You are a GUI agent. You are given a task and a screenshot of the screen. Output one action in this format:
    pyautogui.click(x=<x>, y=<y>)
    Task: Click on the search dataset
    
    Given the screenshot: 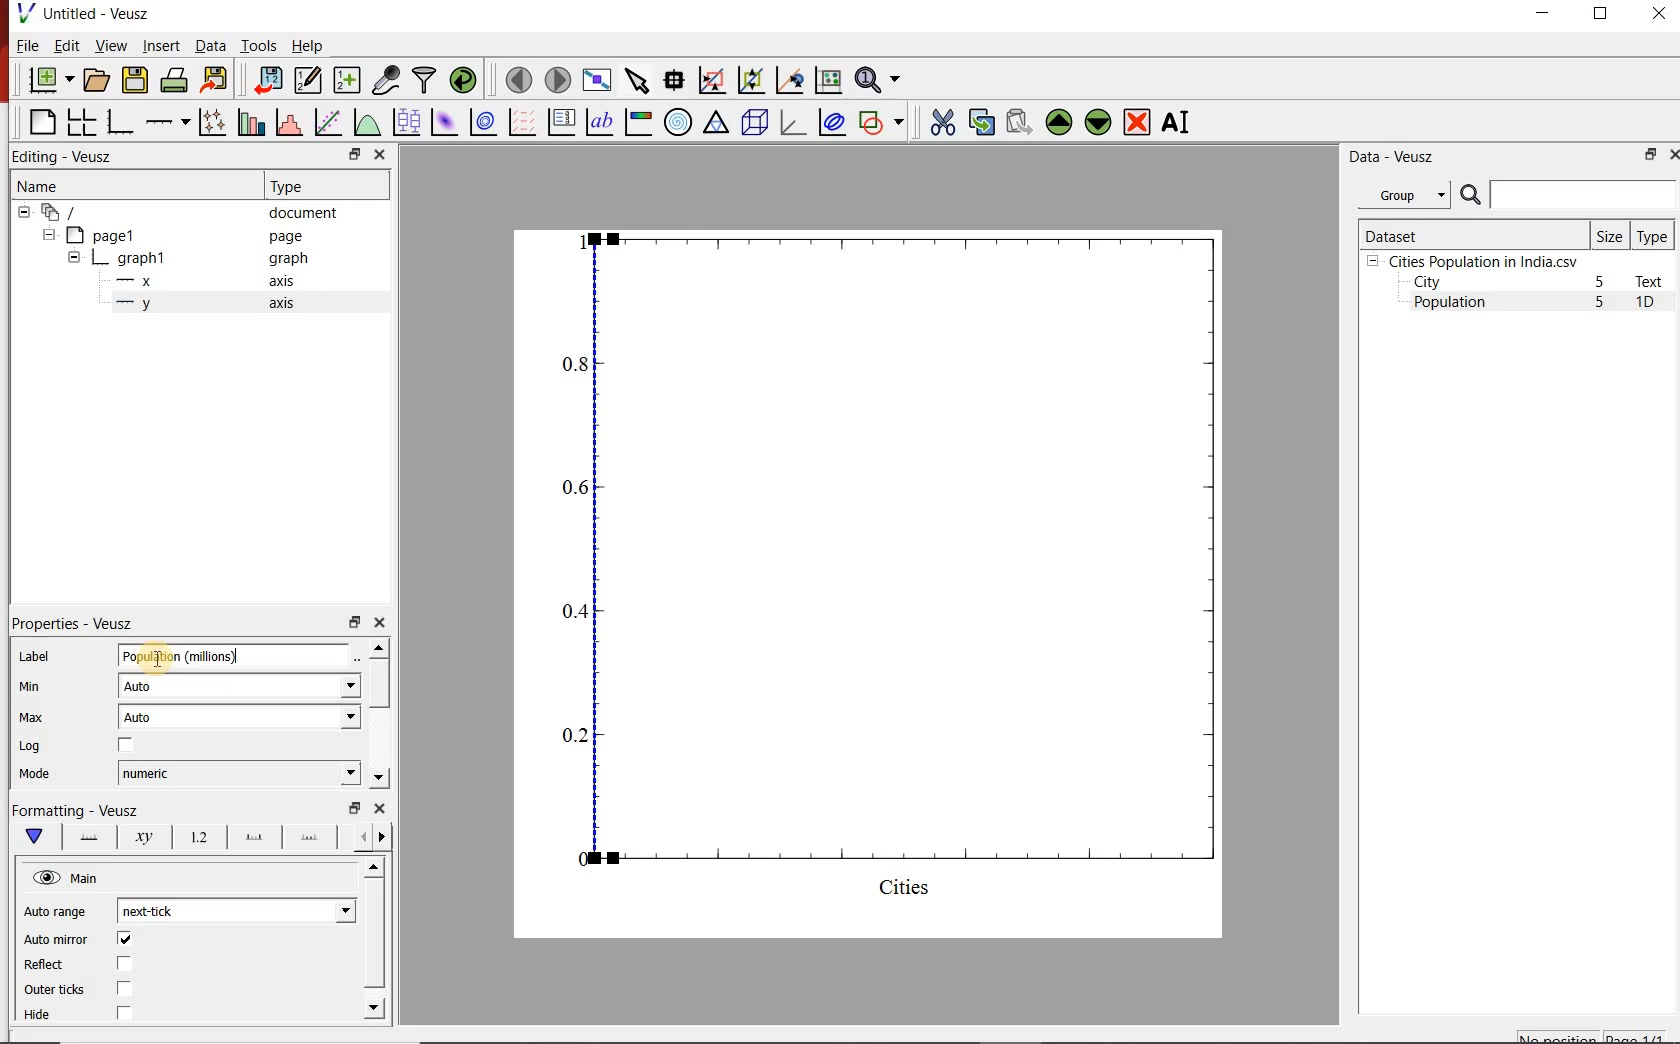 What is the action you would take?
    pyautogui.click(x=1569, y=195)
    